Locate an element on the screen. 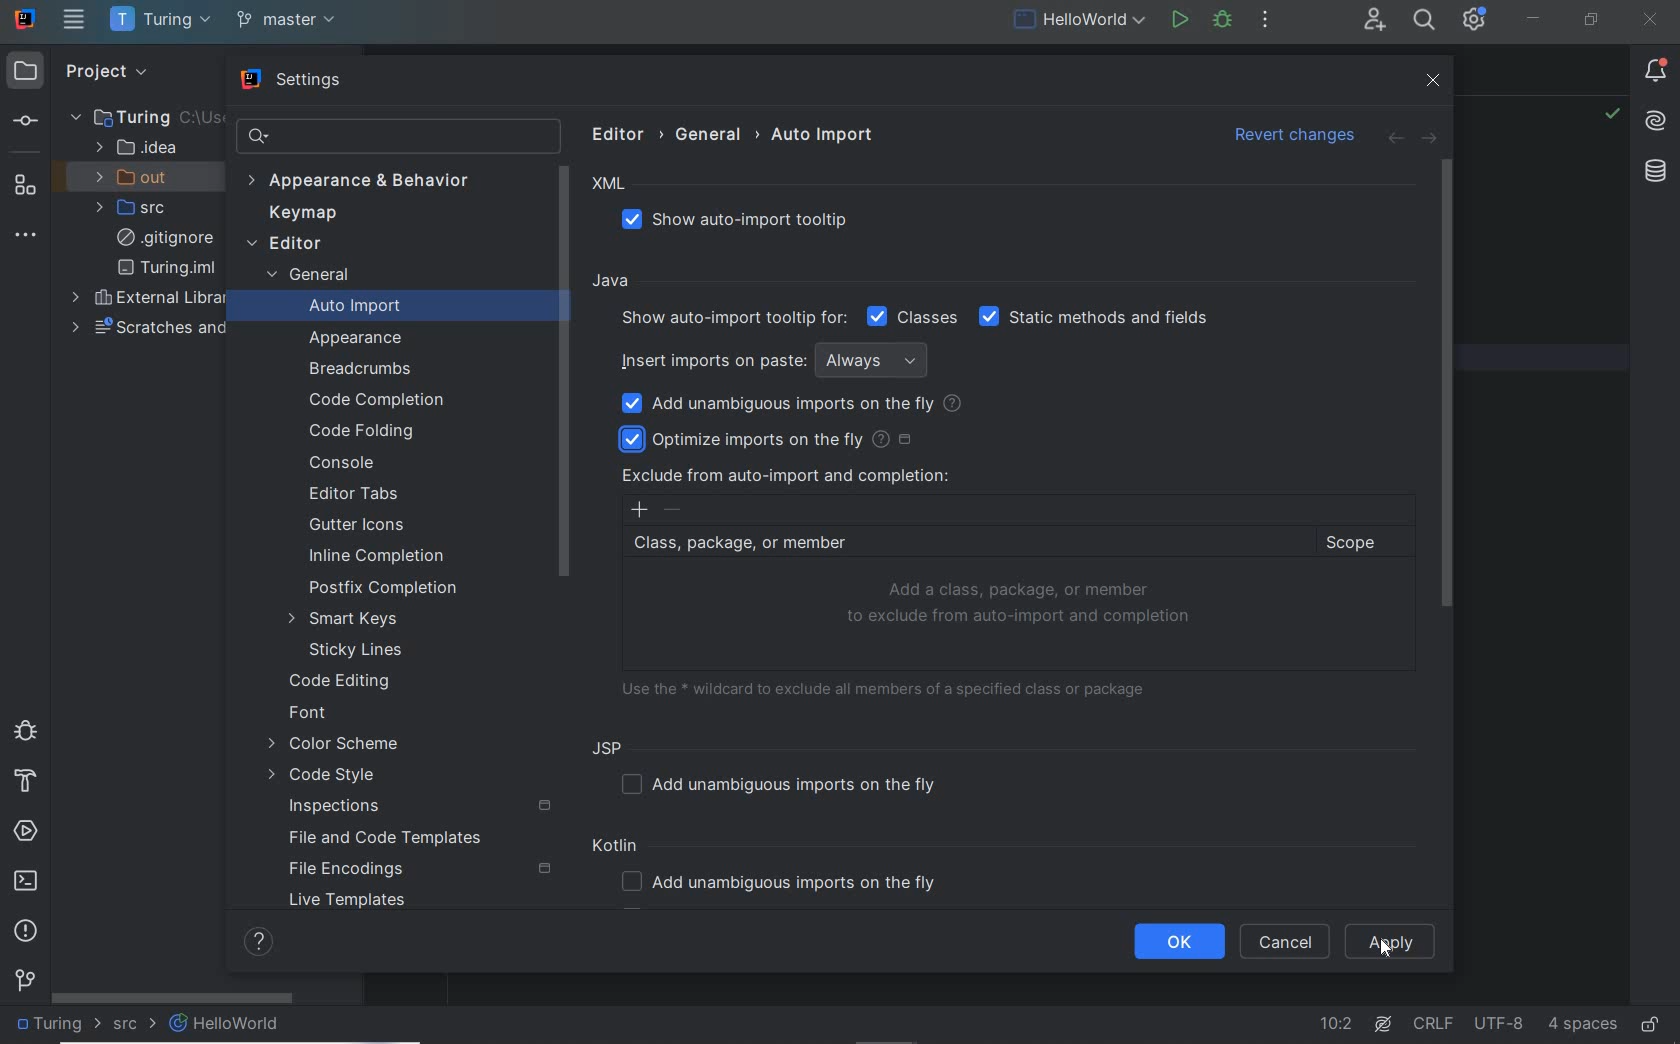 This screenshot has width=1680, height=1044. HELLOWORLD(FILE NAME) is located at coordinates (231, 1024).